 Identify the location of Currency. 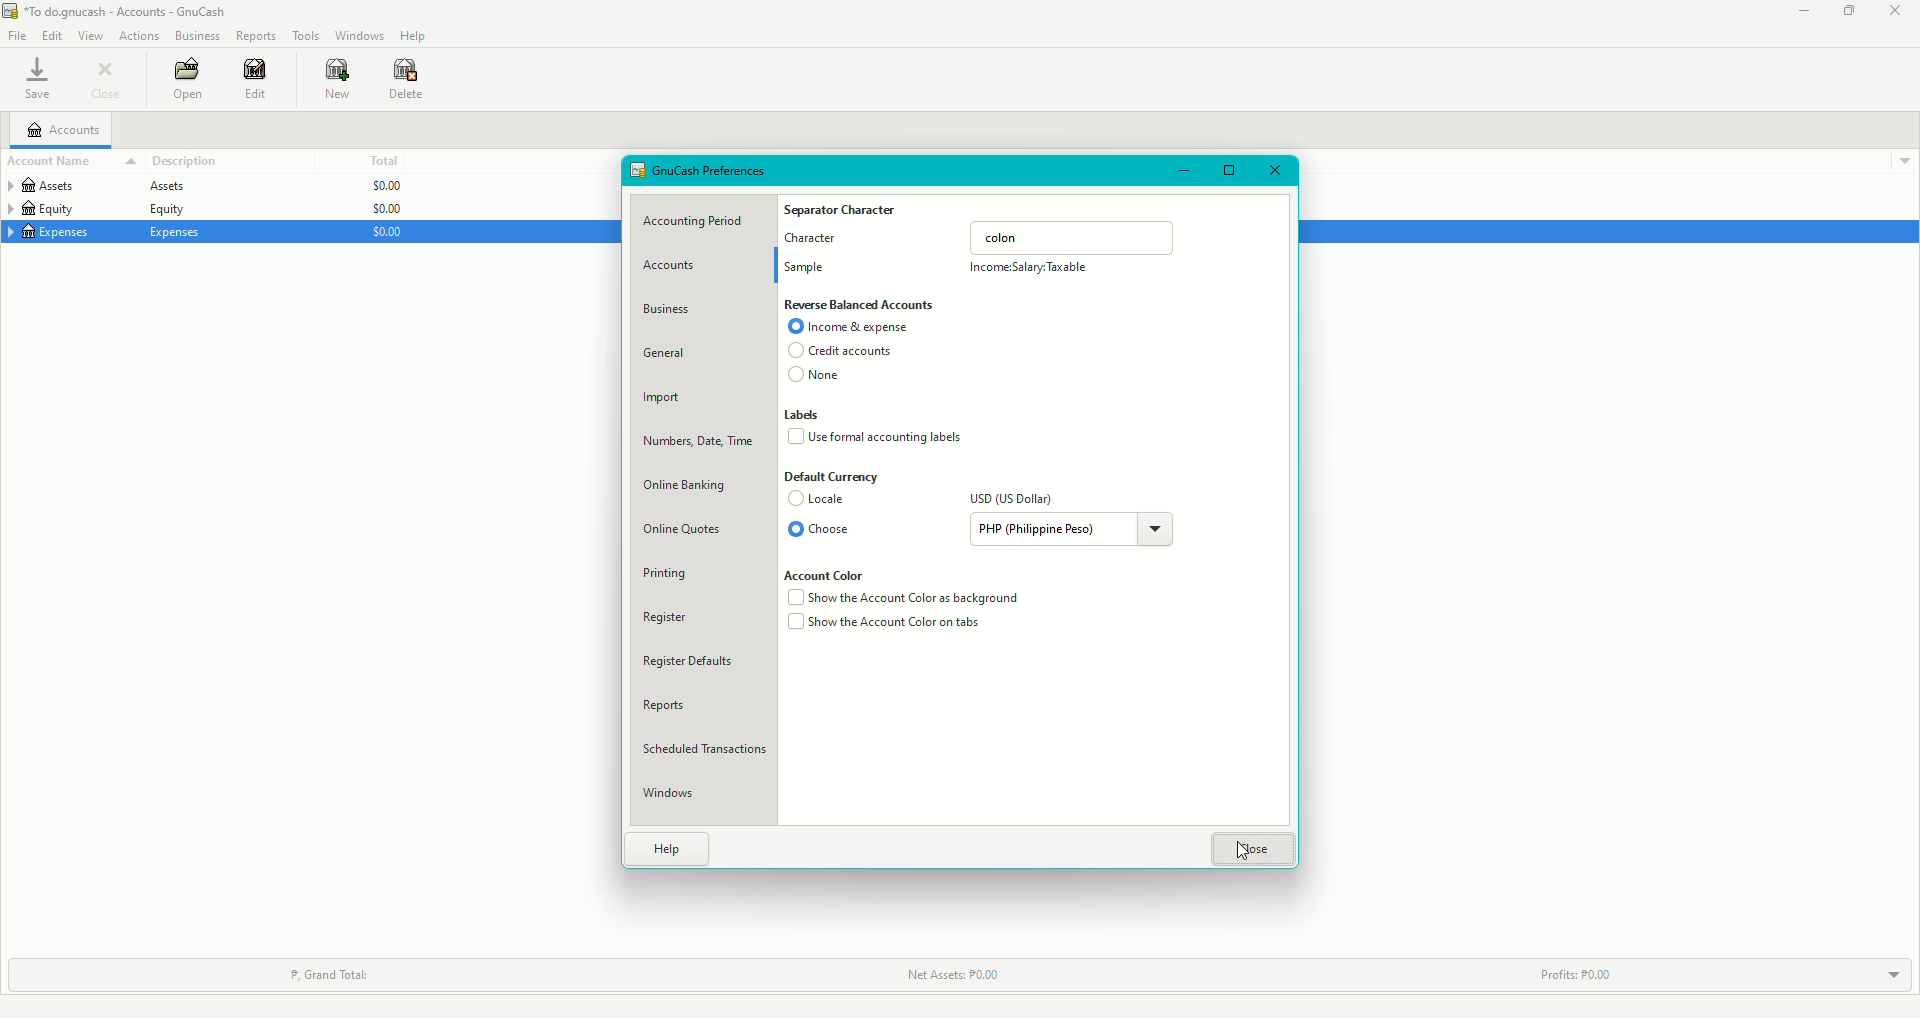
(1076, 529).